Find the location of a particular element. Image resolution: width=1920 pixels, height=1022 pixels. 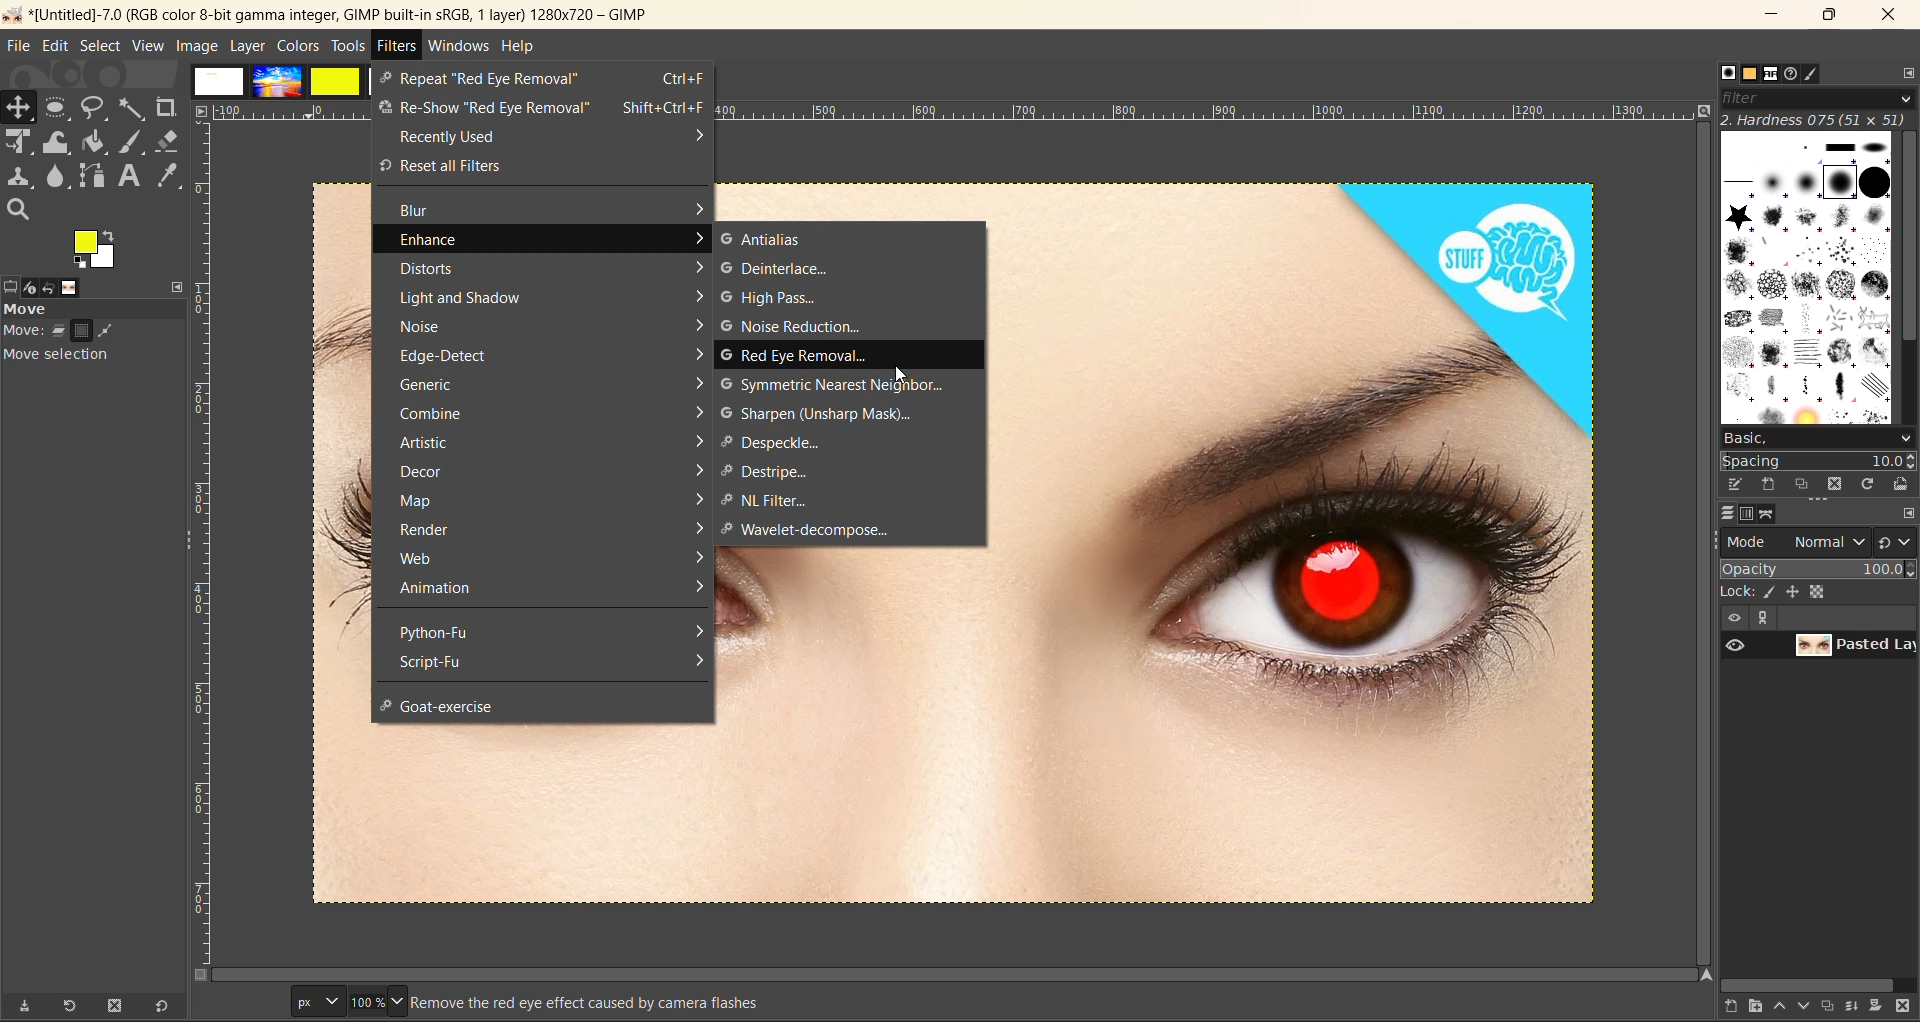

select is located at coordinates (99, 45).